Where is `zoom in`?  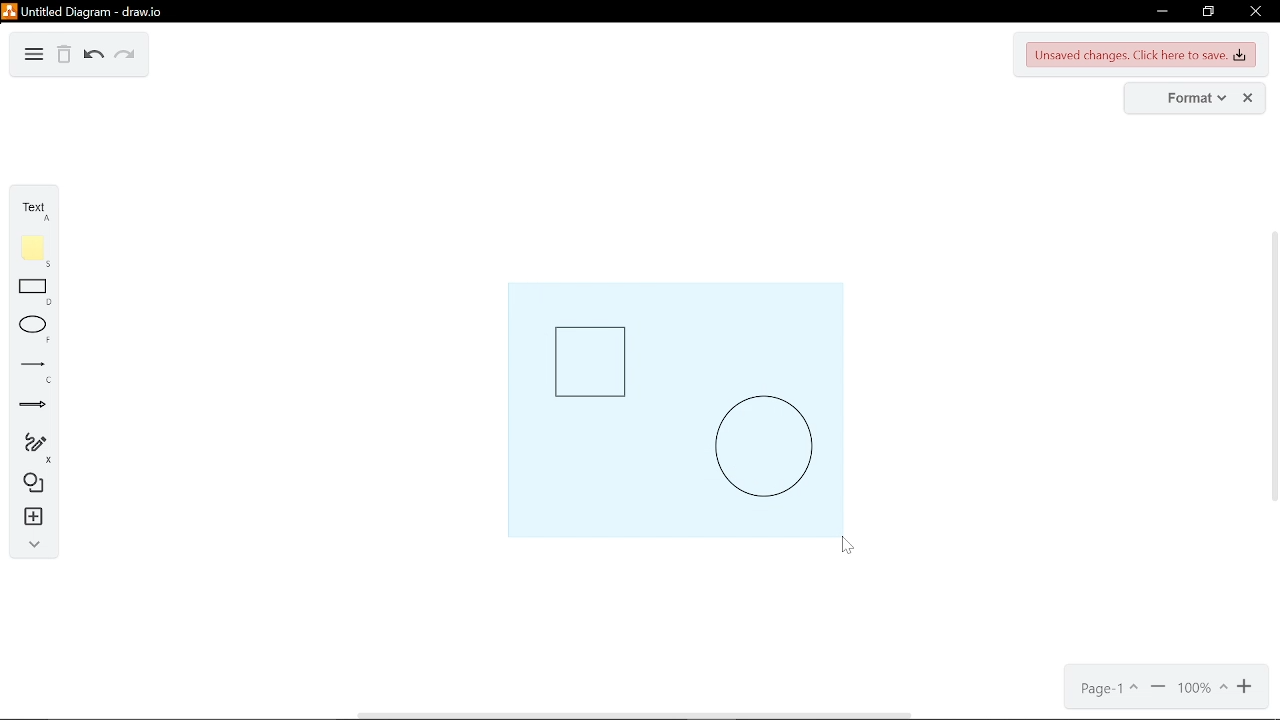 zoom in is located at coordinates (1246, 689).